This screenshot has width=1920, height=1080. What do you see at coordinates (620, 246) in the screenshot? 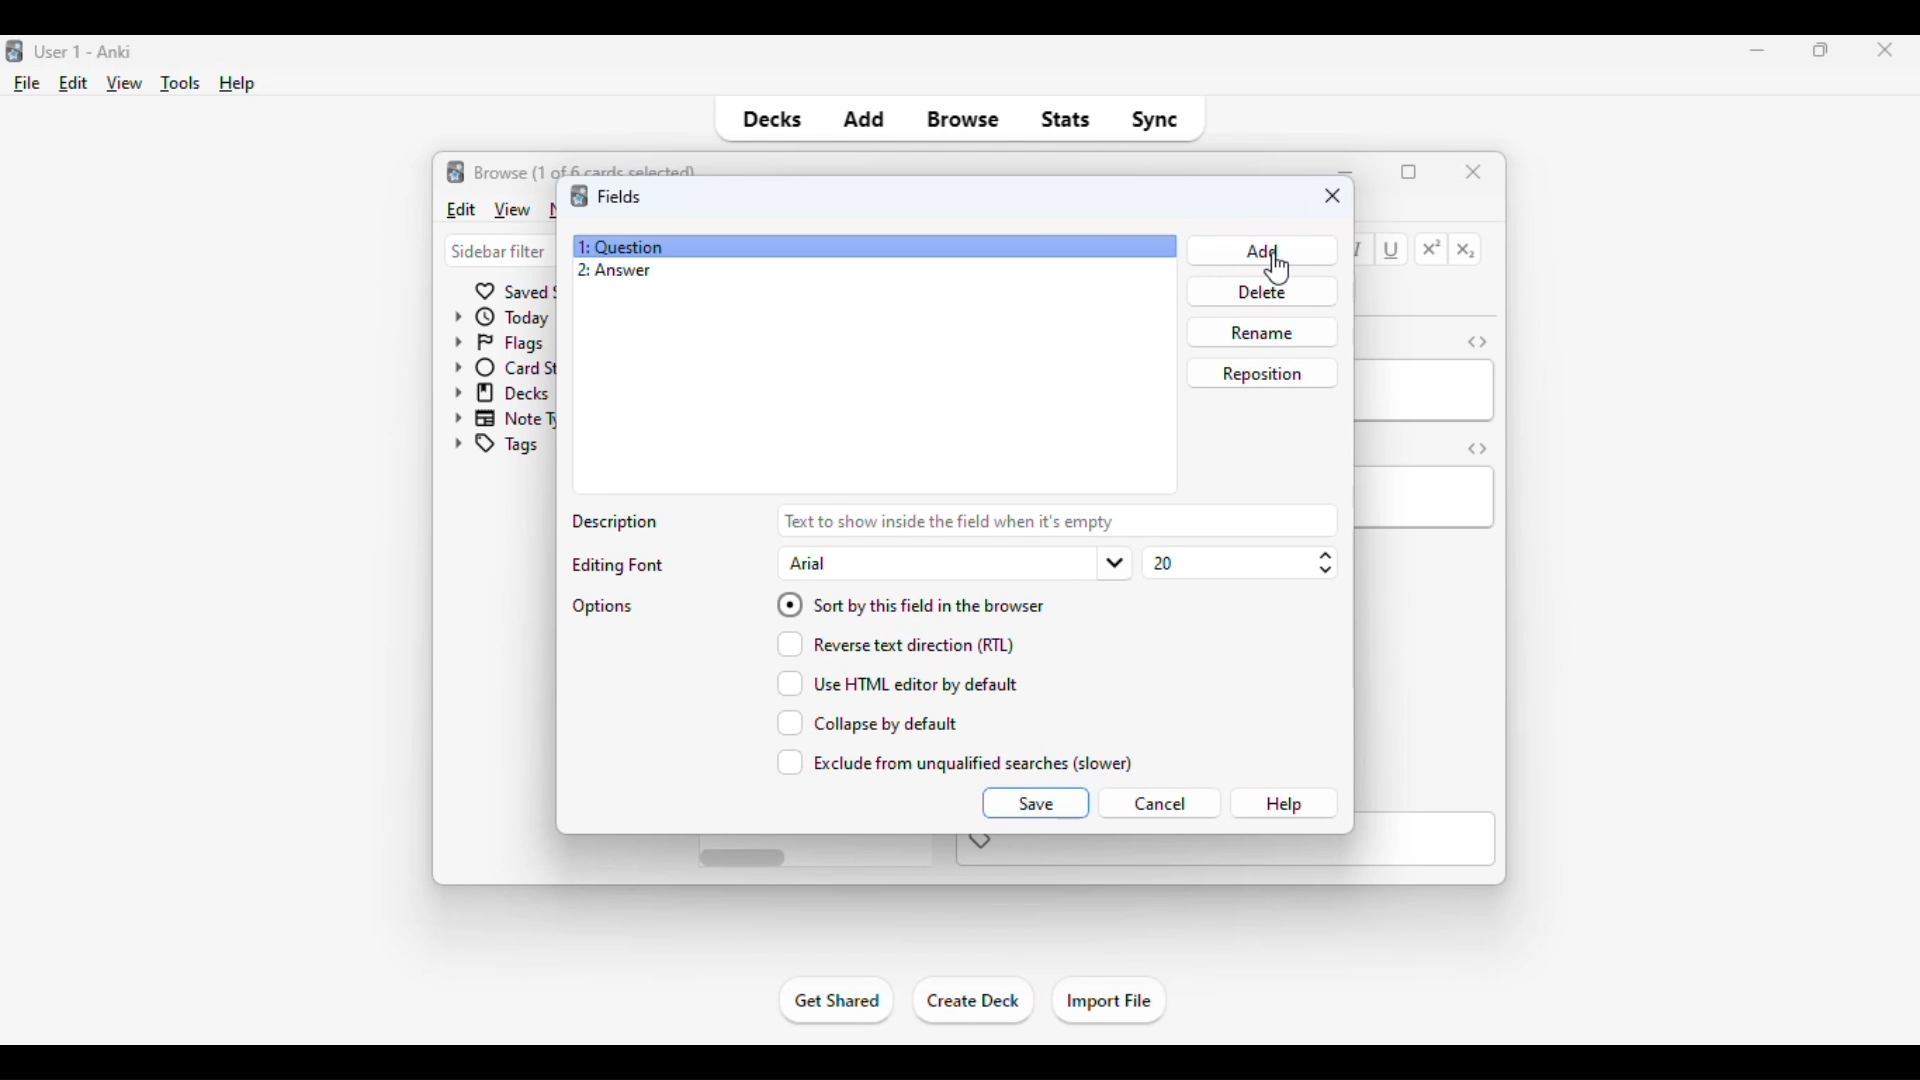
I see `1: Question` at bounding box center [620, 246].